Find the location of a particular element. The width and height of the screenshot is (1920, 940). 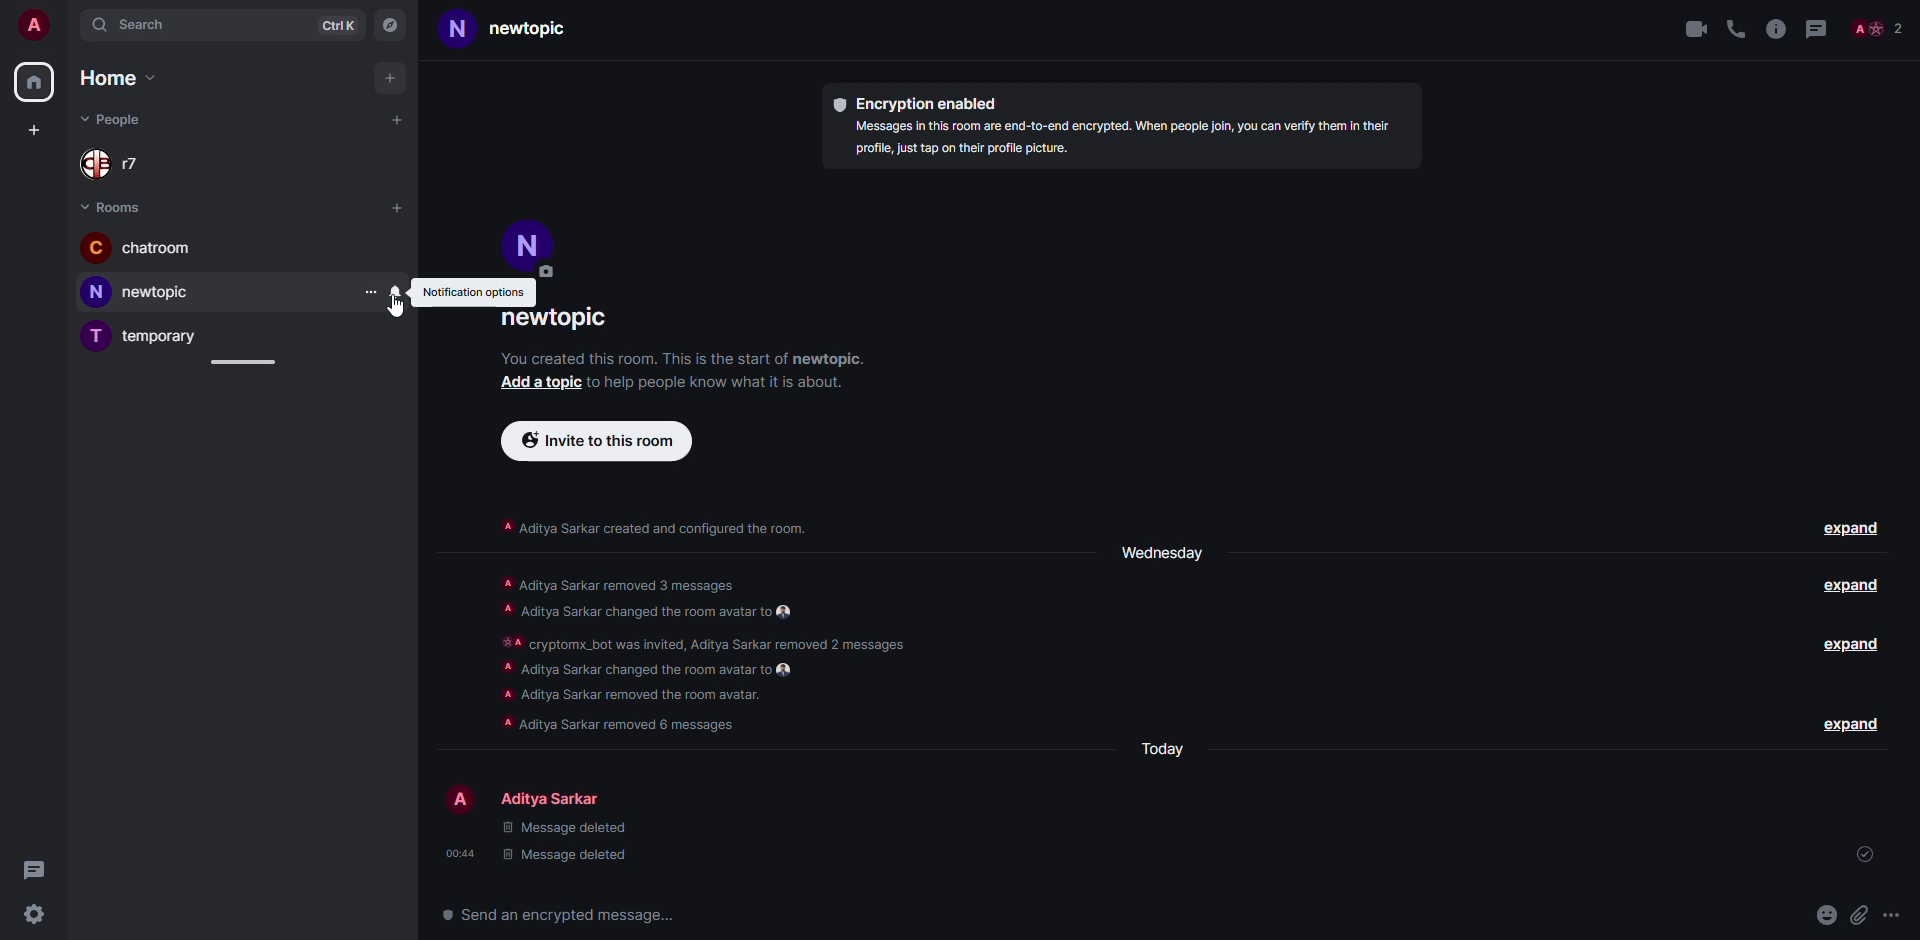

video is located at coordinates (1692, 31).